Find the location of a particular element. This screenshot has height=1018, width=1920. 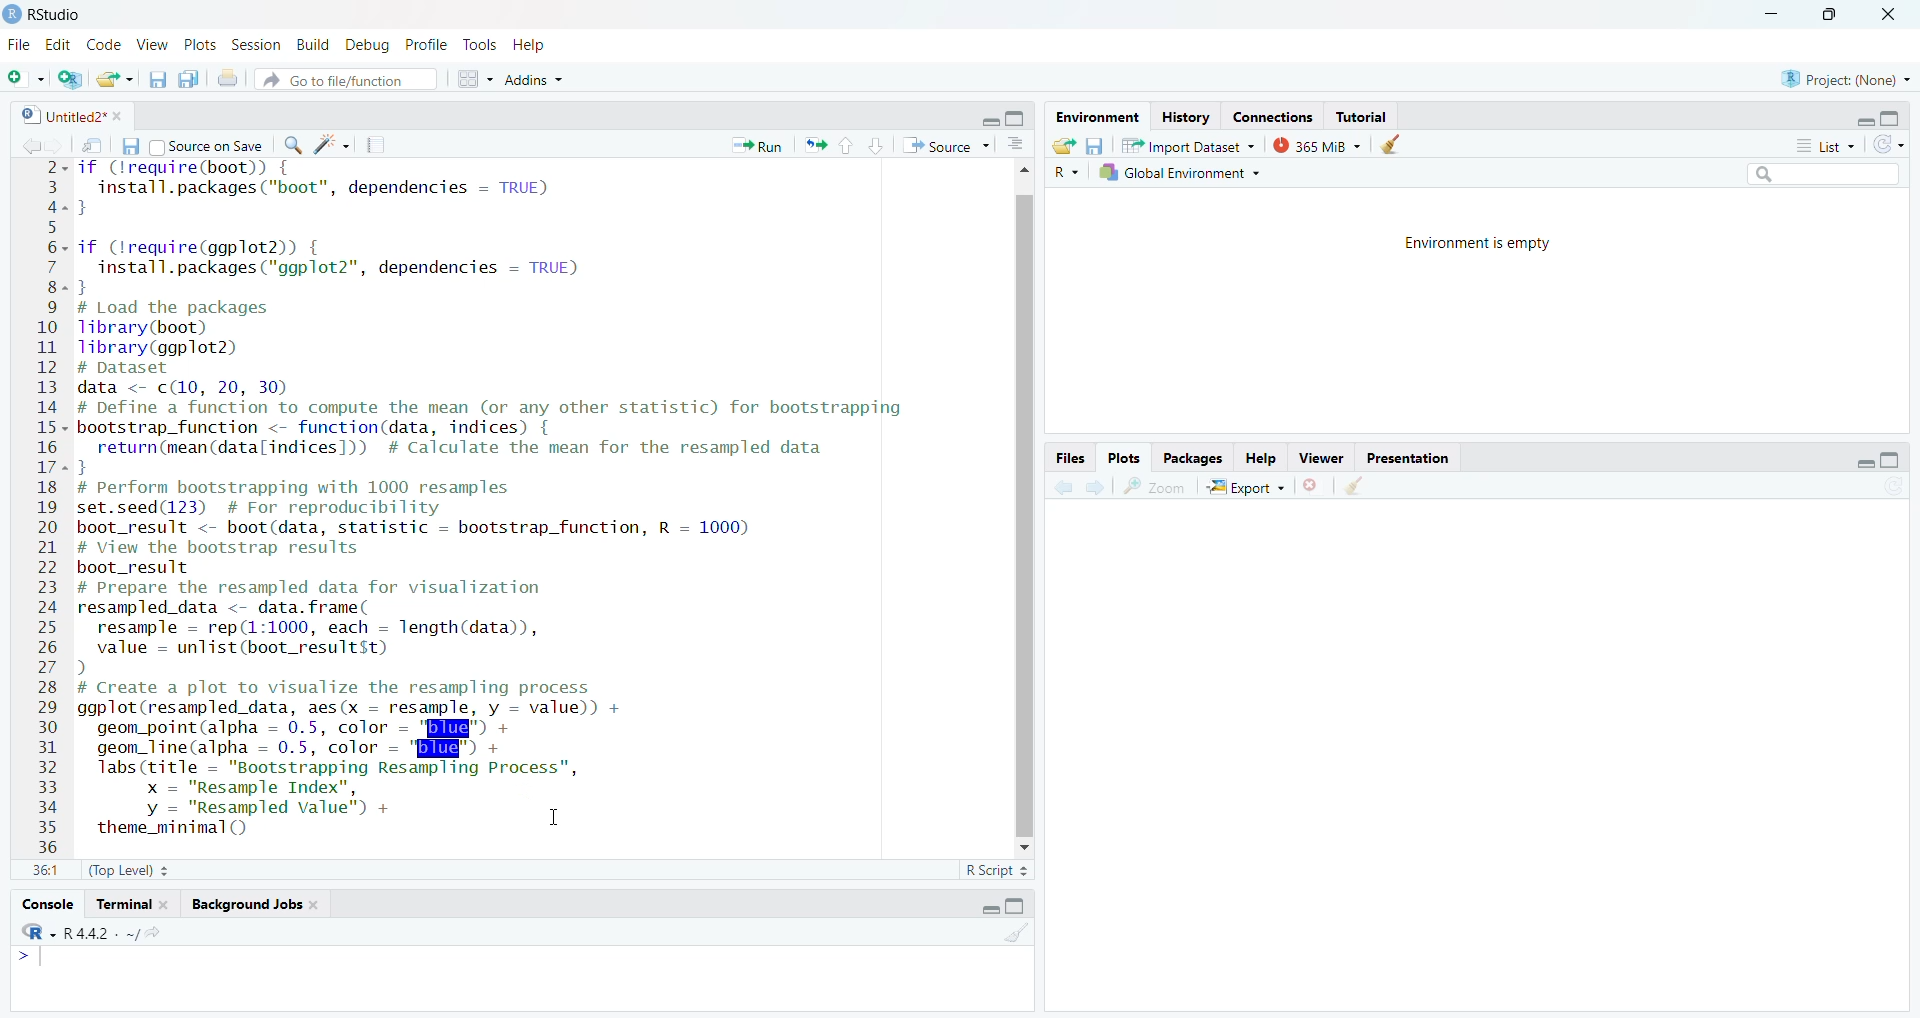

 Export ~ is located at coordinates (1247, 488).